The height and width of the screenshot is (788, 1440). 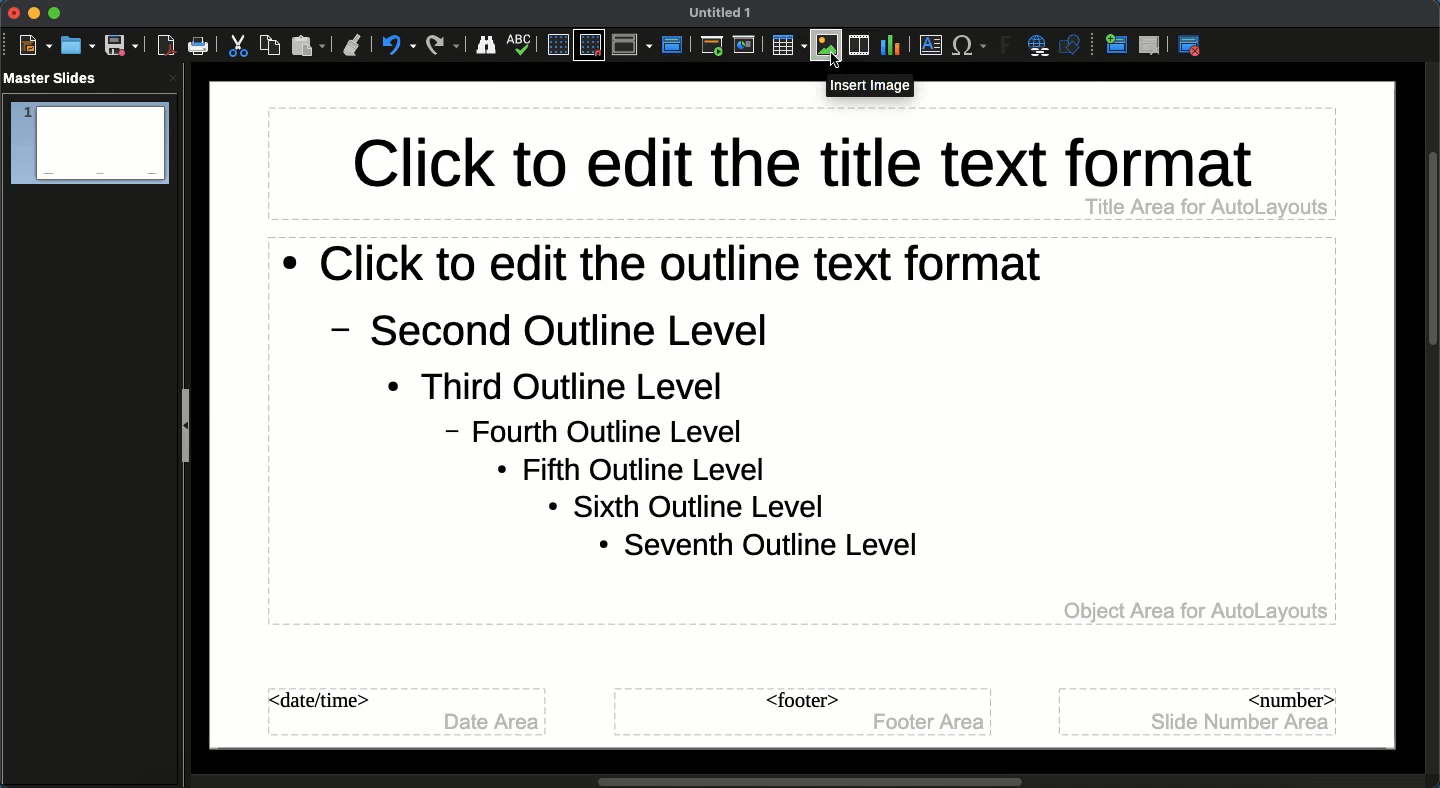 I want to click on Master slide number, so click(x=1201, y=712).